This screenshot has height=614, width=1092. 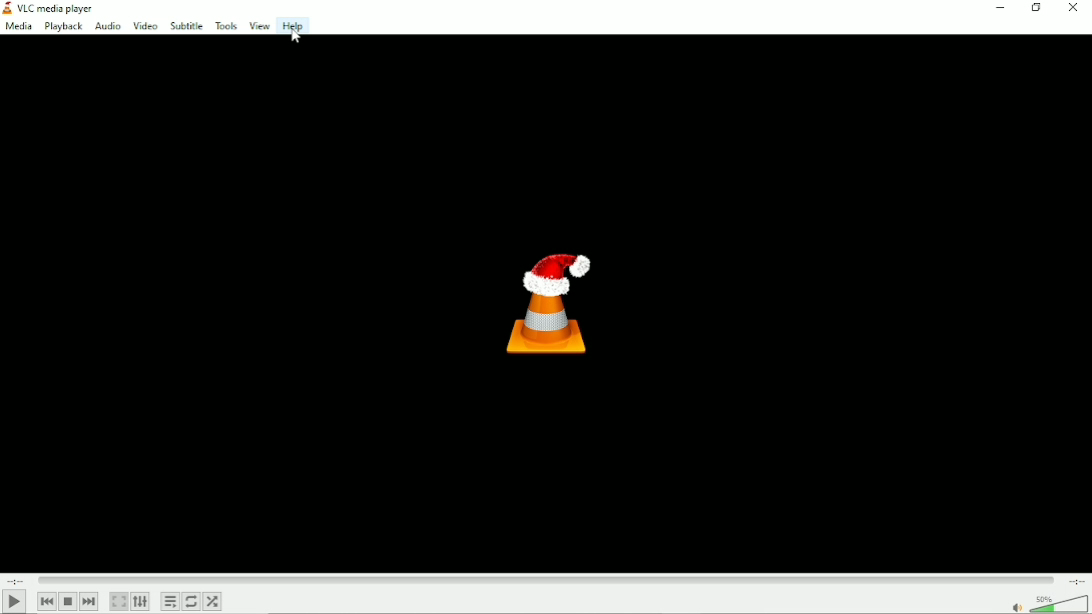 What do you see at coordinates (7, 7) in the screenshot?
I see `vlc logo` at bounding box center [7, 7].